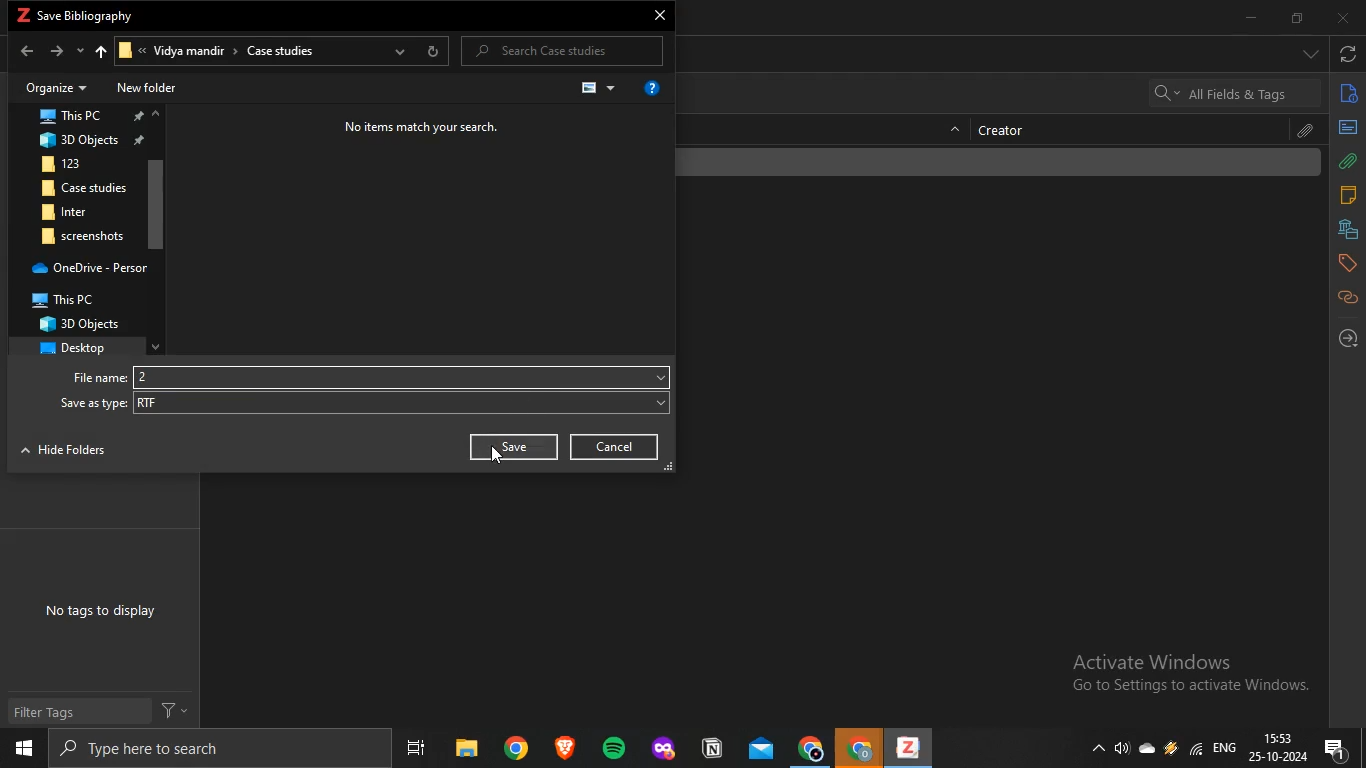  Describe the element at coordinates (1311, 54) in the screenshot. I see `drop down` at that location.